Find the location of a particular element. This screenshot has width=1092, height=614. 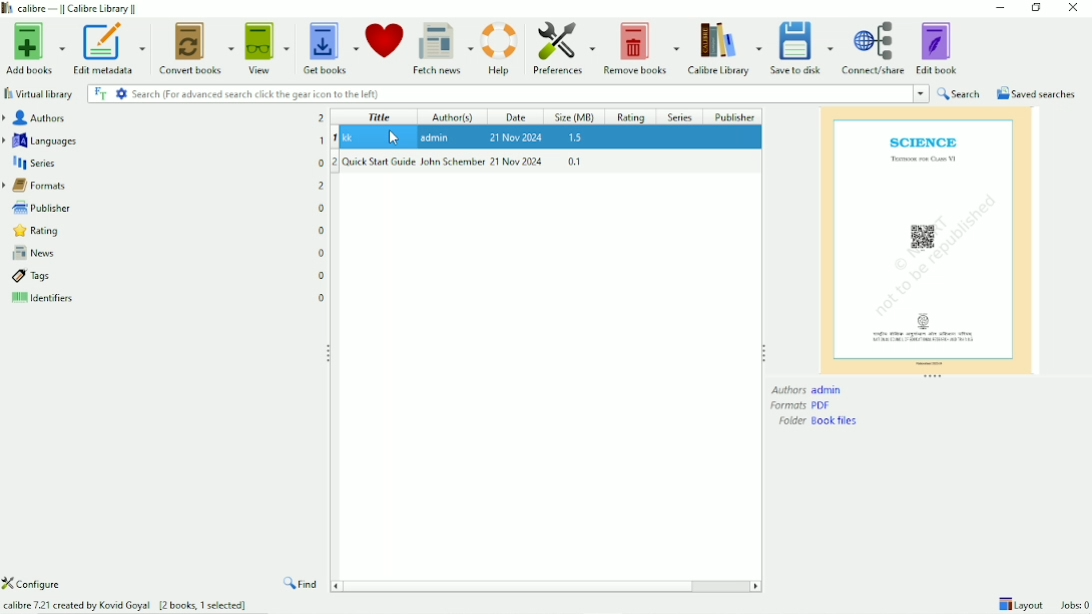

Resize is located at coordinates (329, 351).